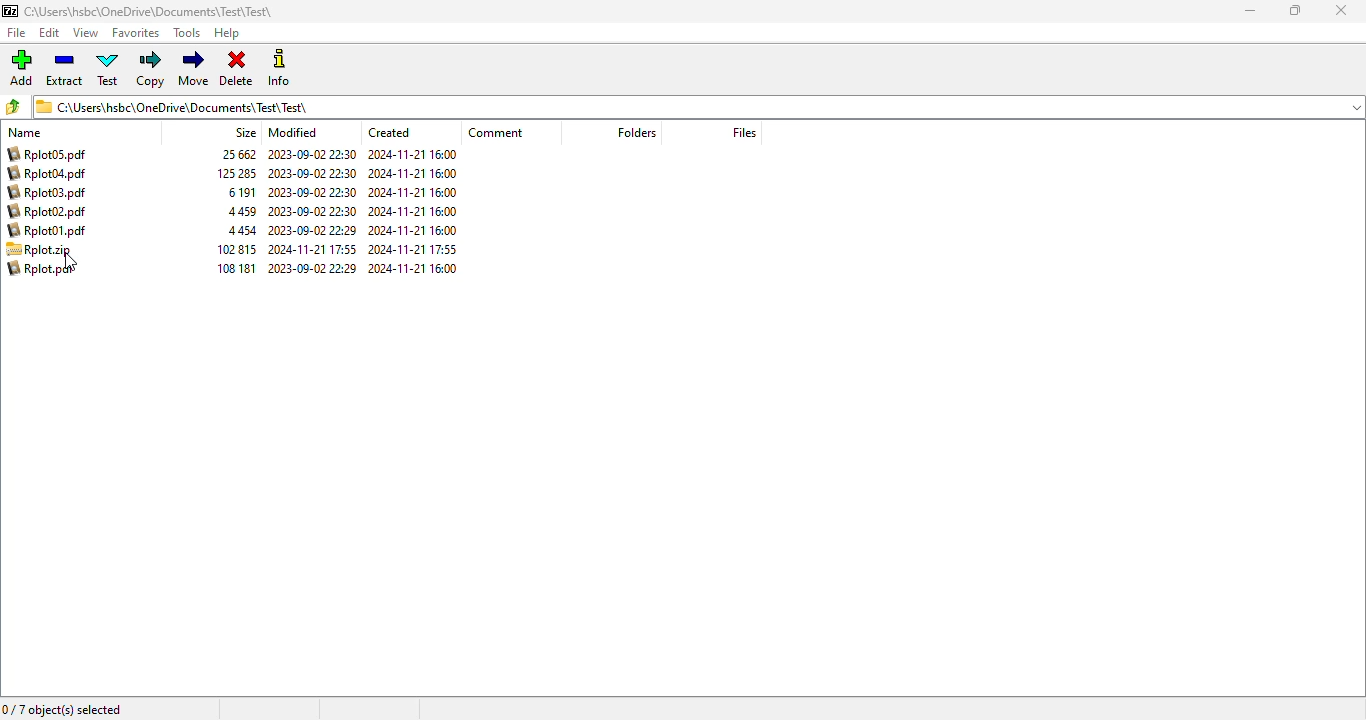  I want to click on Rplot02.pdf, so click(55, 212).